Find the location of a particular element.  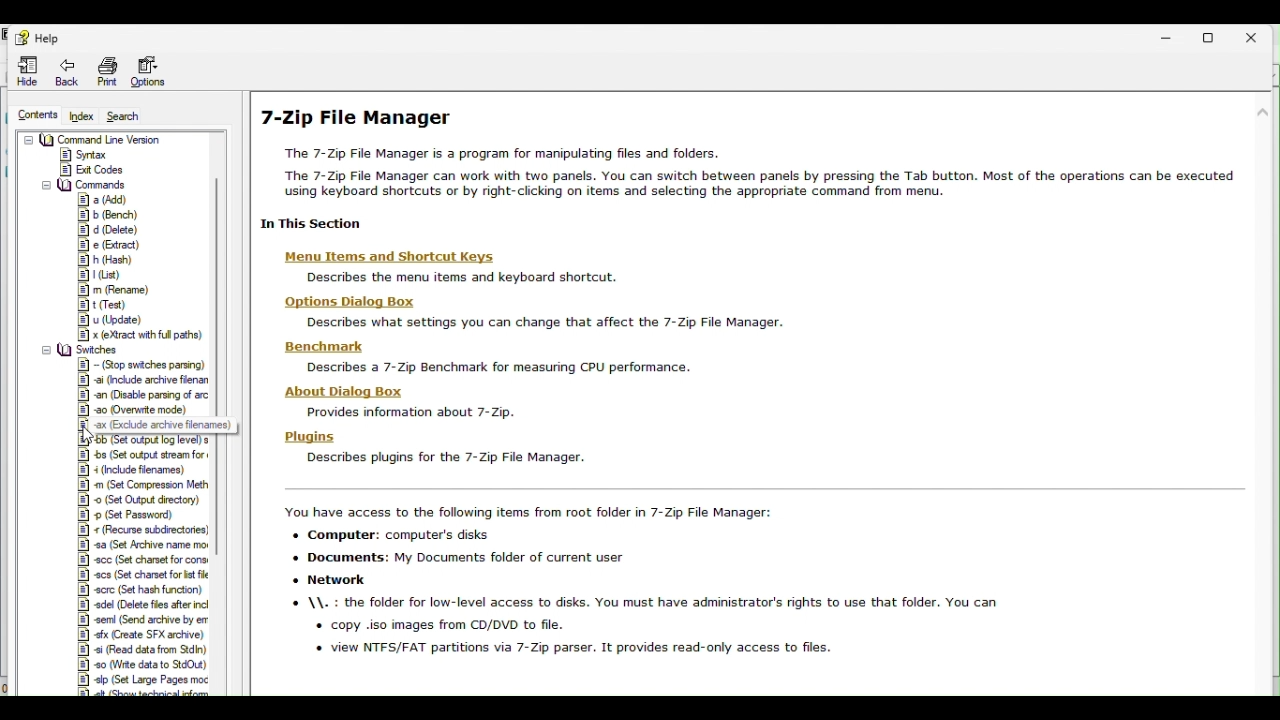

Option is located at coordinates (153, 72).